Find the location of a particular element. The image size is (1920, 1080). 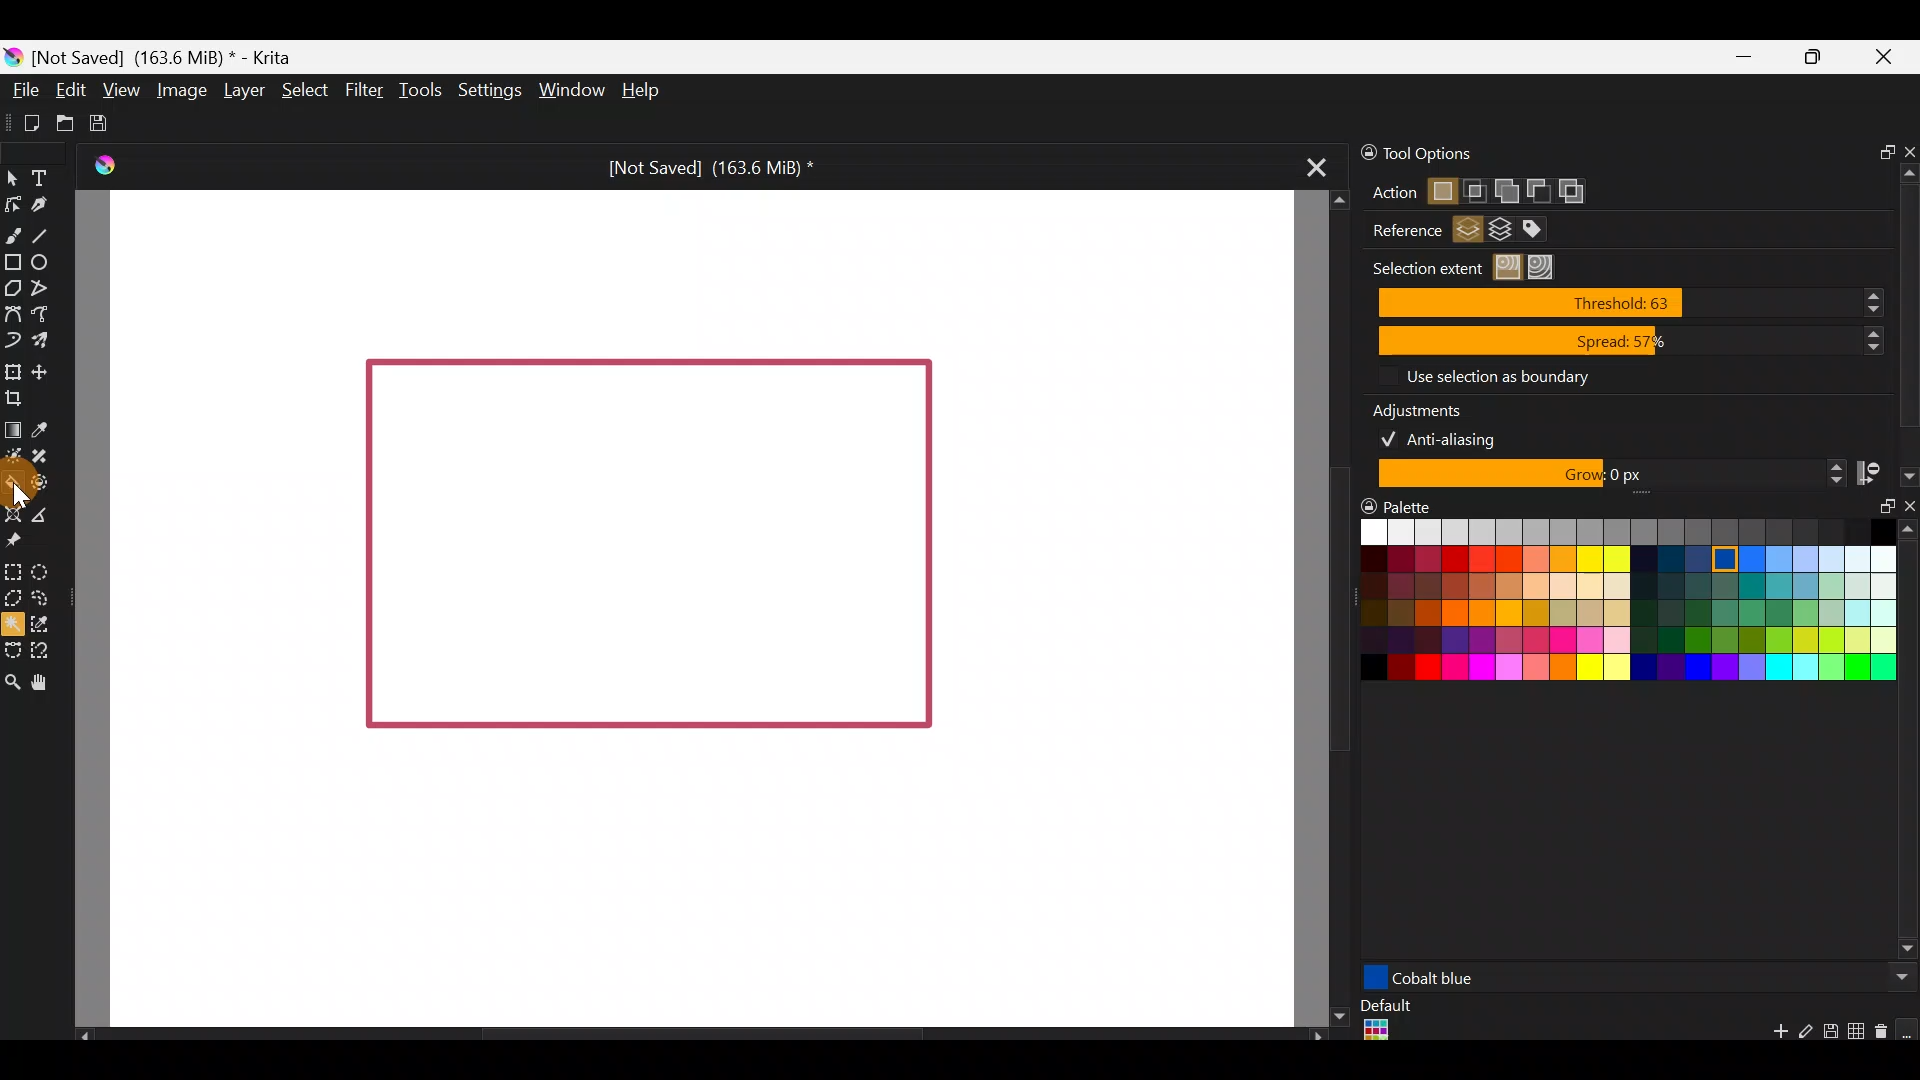

Cursor is located at coordinates (12, 481).